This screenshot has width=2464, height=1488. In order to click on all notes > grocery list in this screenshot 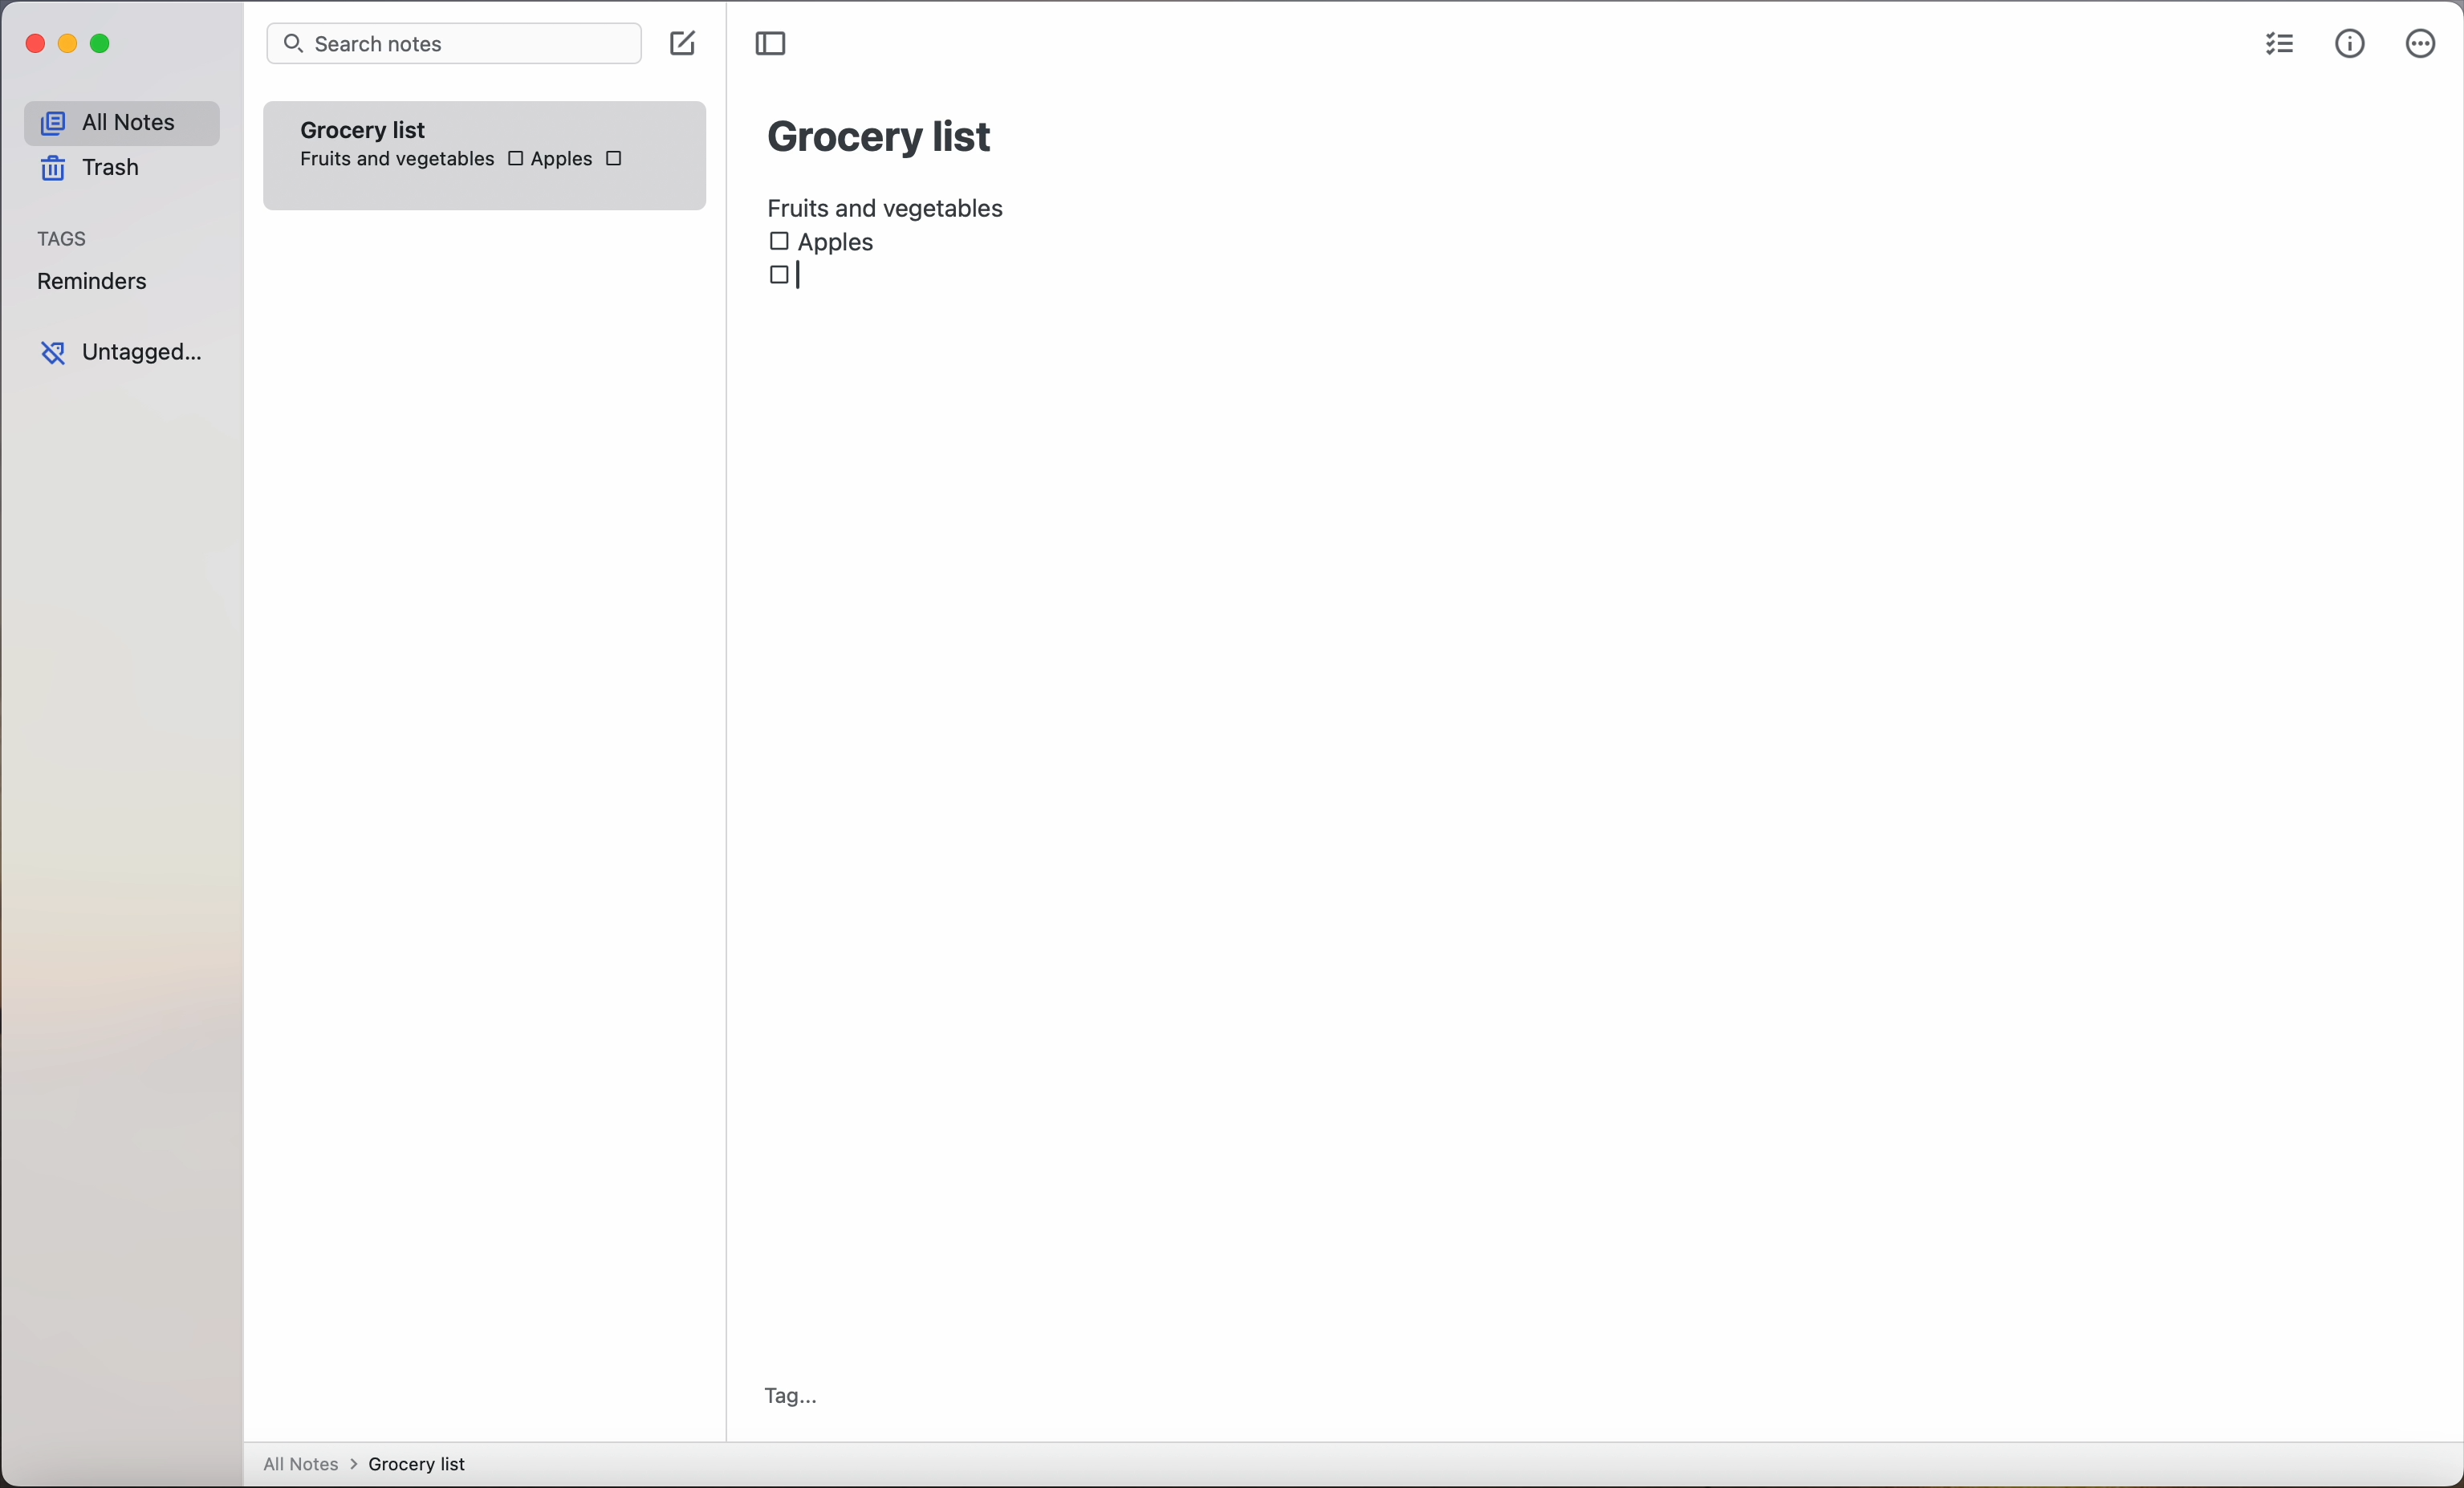, I will do `click(373, 1466)`.